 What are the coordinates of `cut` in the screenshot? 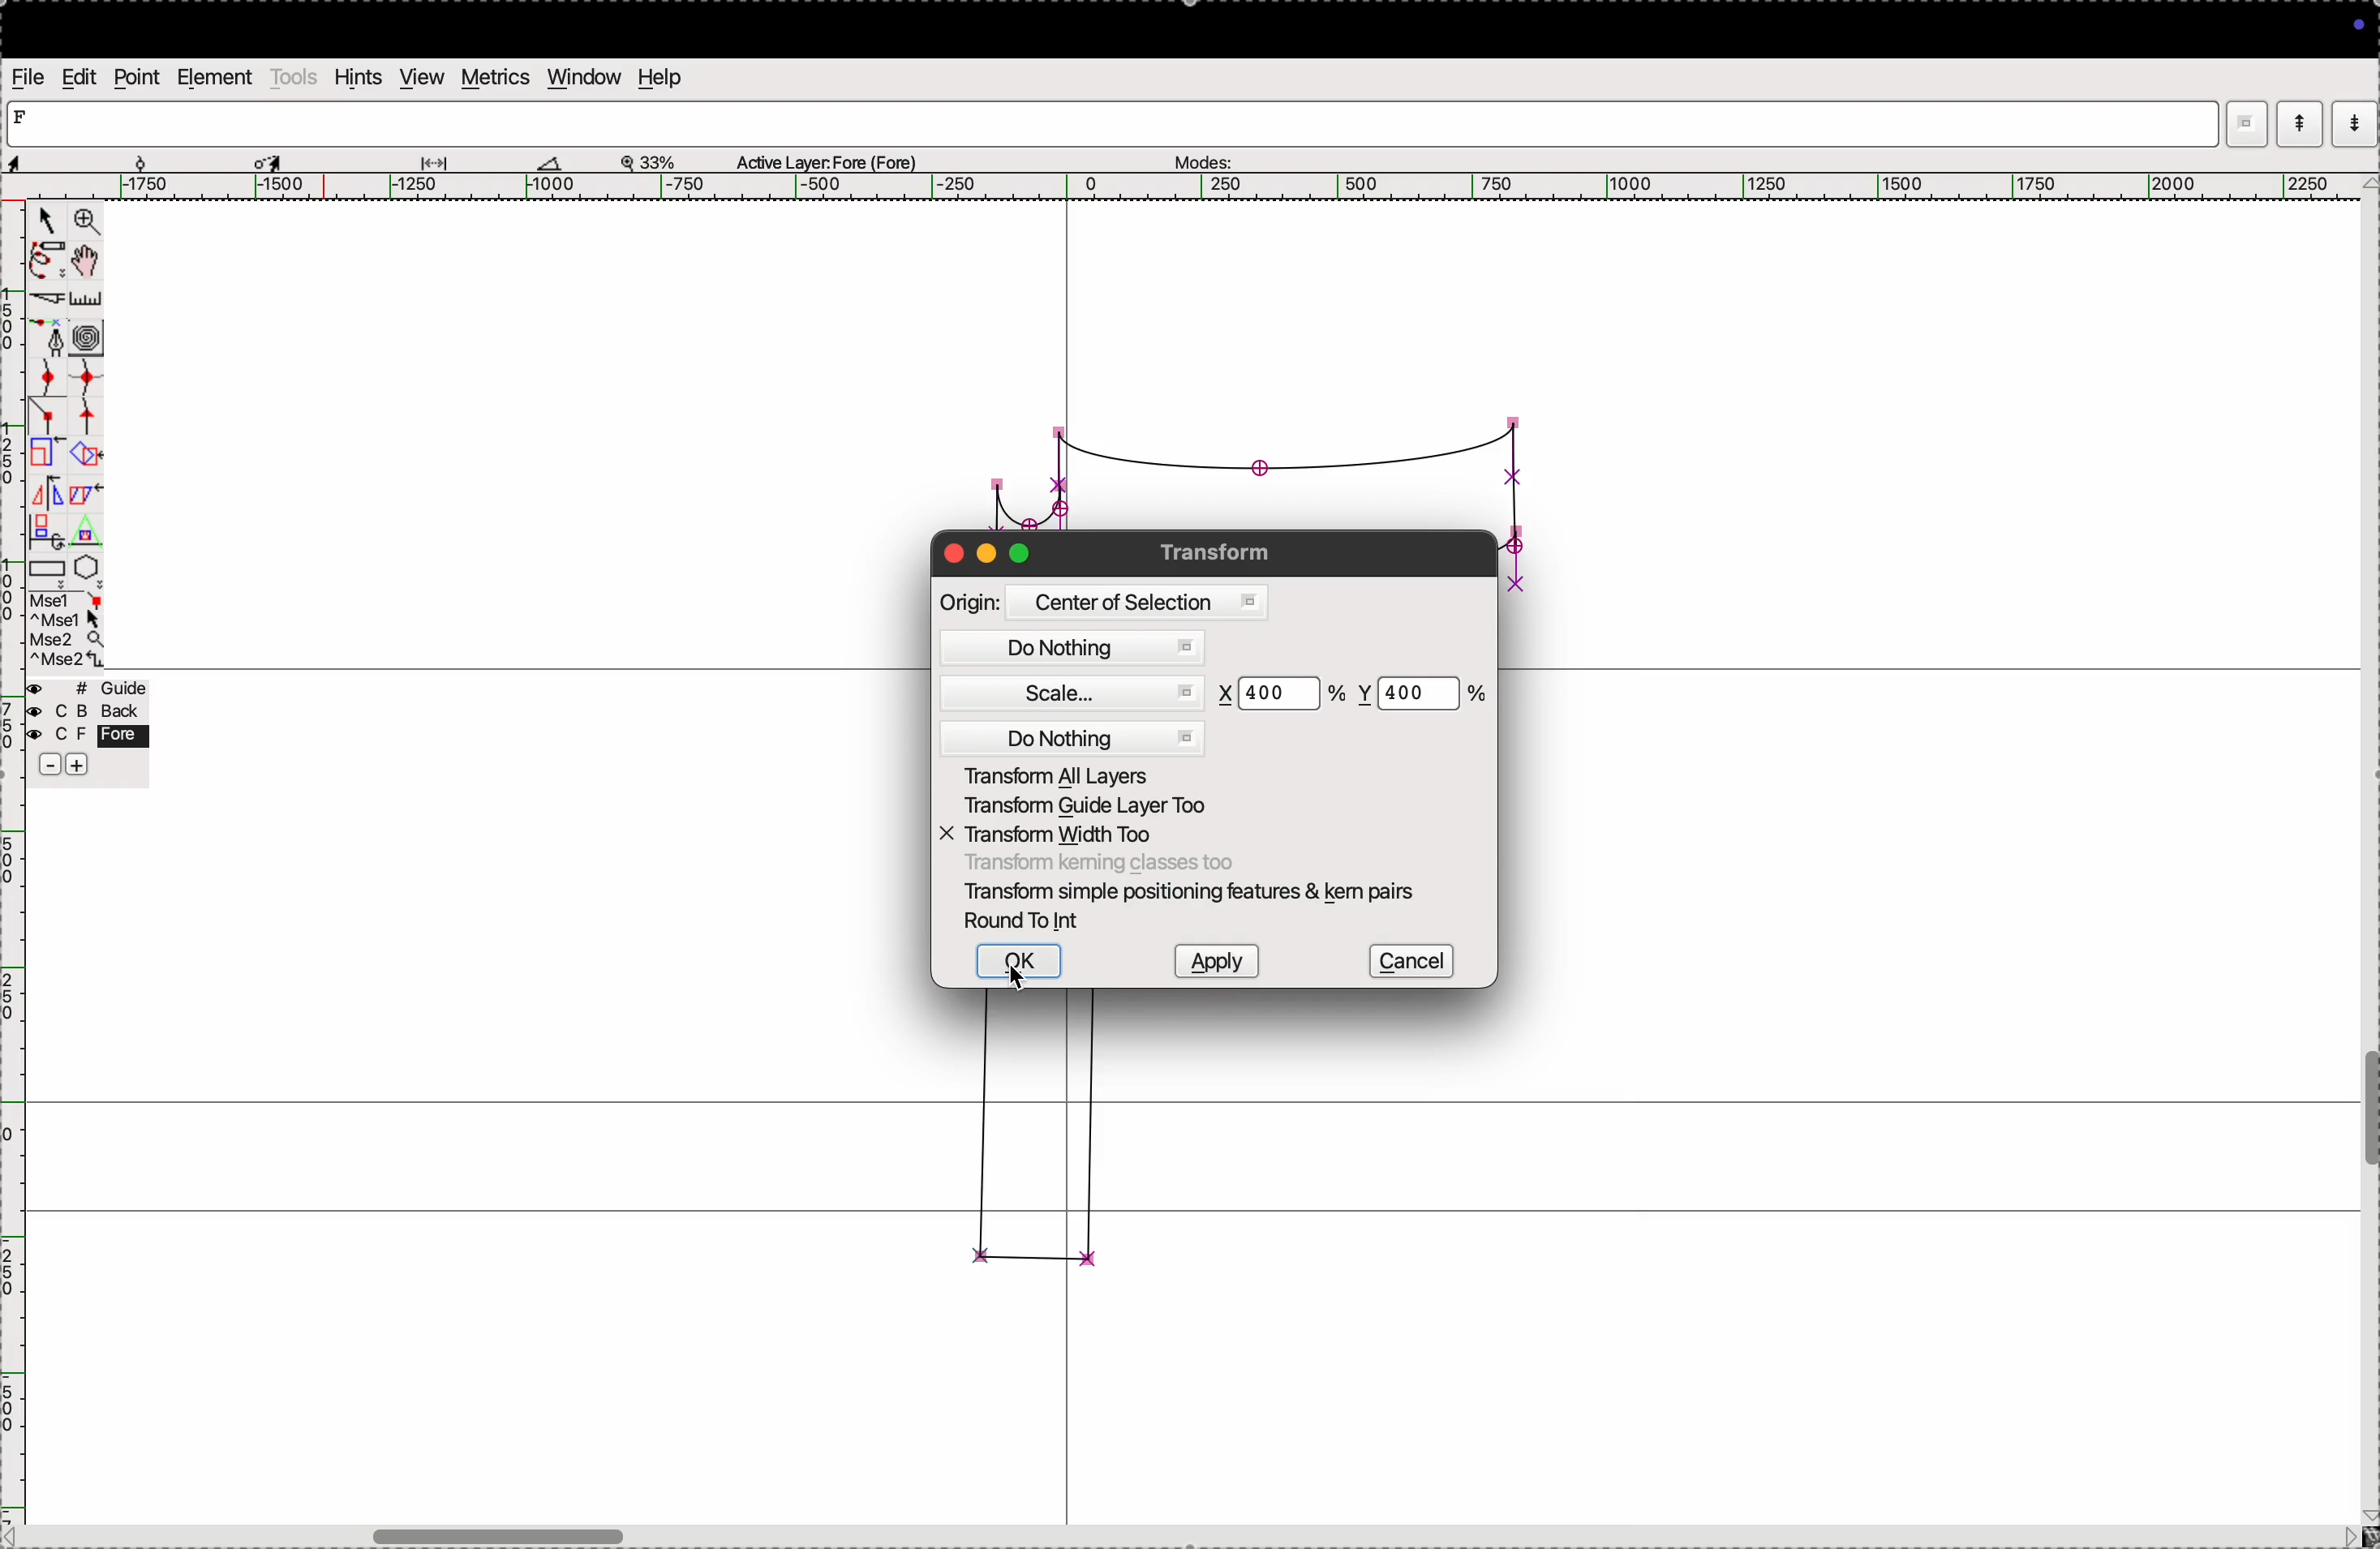 It's located at (48, 302).